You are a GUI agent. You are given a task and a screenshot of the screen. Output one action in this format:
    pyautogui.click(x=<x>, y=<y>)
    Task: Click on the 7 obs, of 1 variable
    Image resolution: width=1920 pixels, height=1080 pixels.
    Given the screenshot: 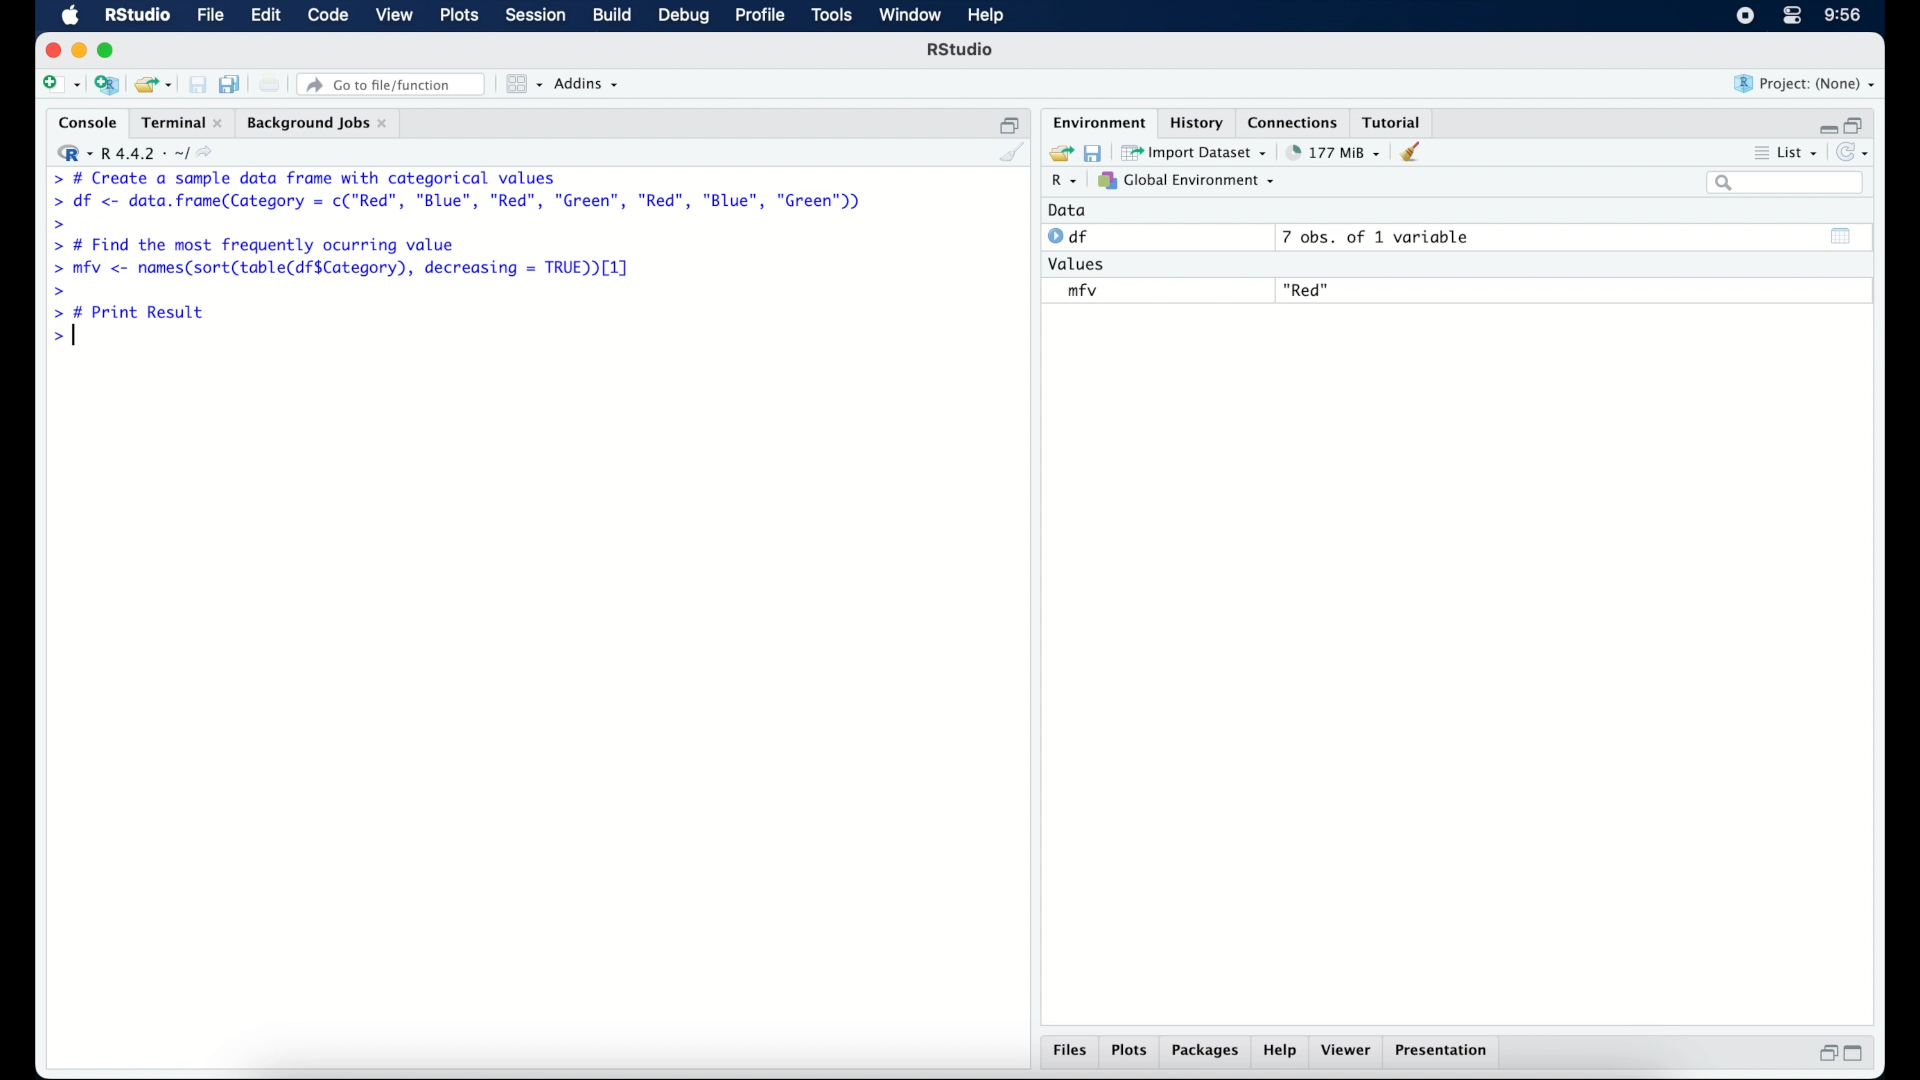 What is the action you would take?
    pyautogui.click(x=1376, y=238)
    